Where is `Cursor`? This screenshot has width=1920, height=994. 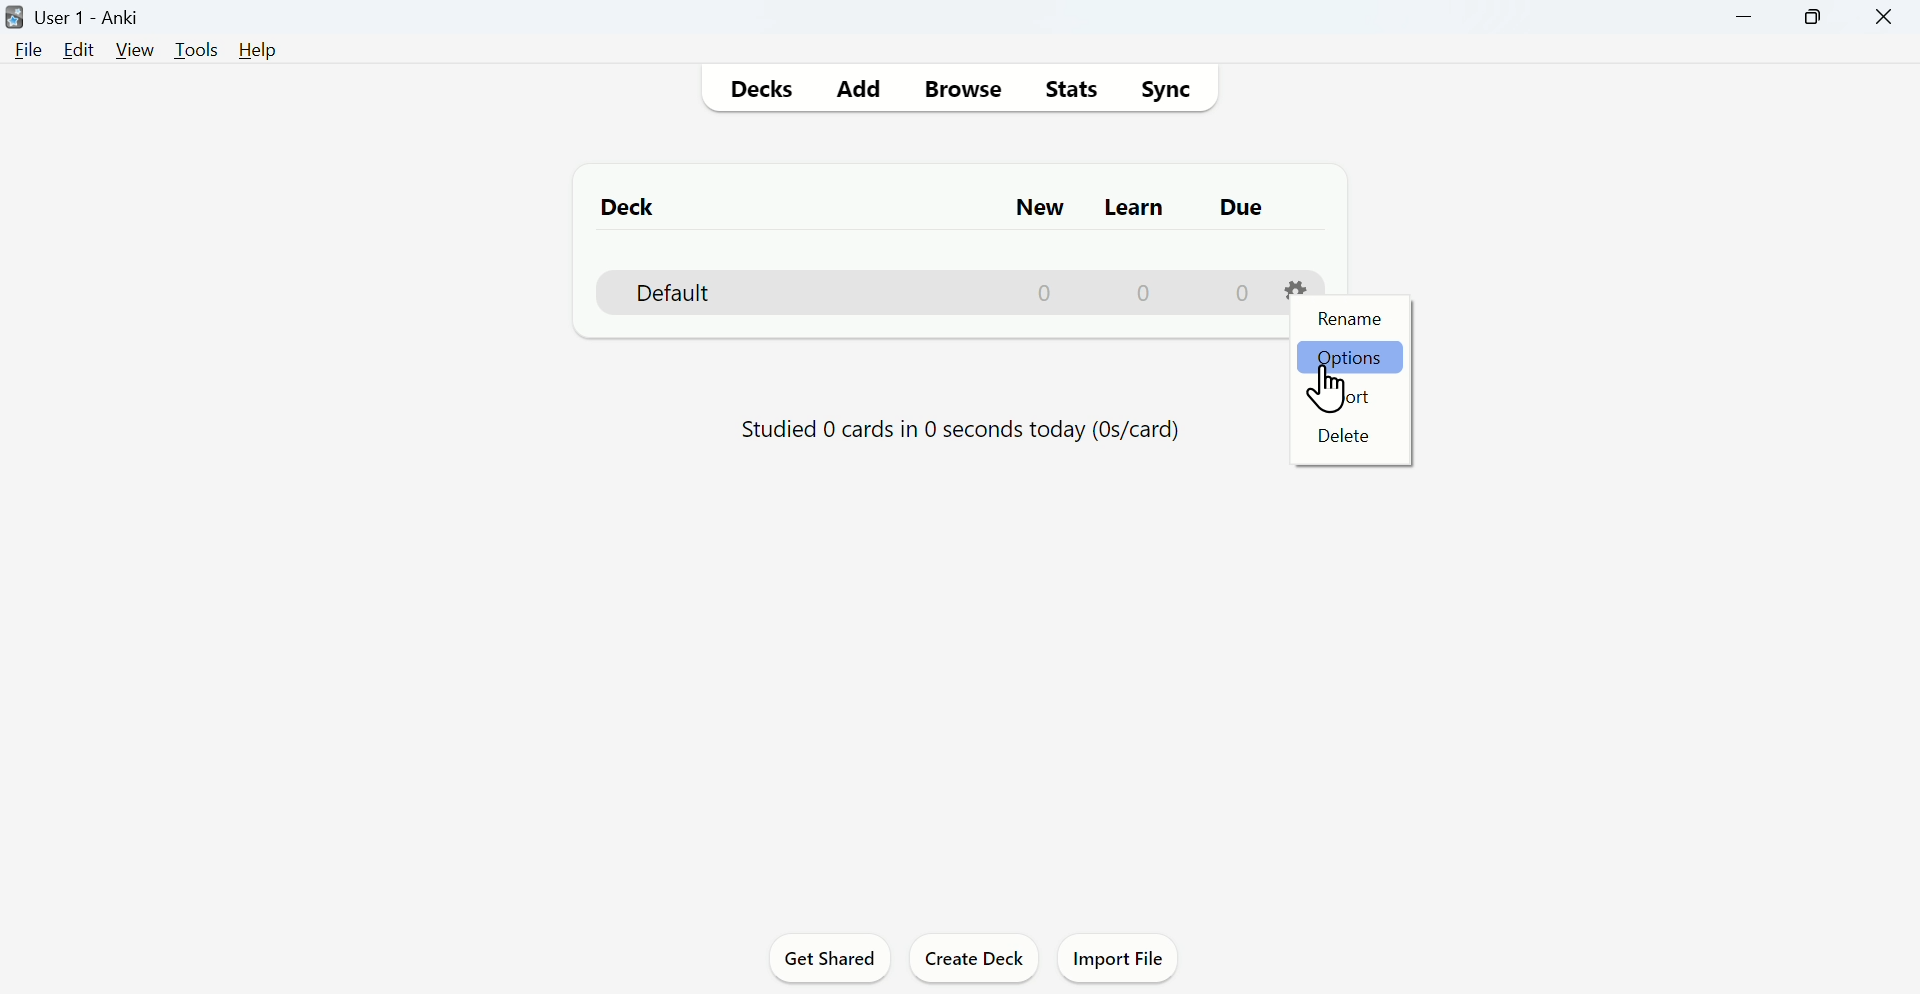 Cursor is located at coordinates (1330, 388).